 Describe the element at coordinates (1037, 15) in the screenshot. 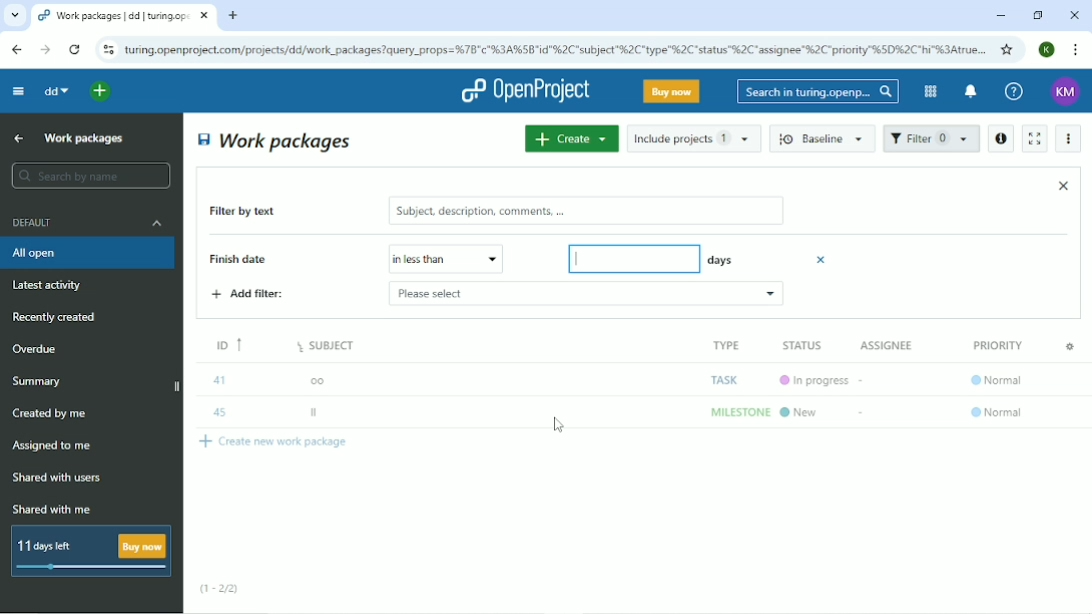

I see `Restore down` at that location.